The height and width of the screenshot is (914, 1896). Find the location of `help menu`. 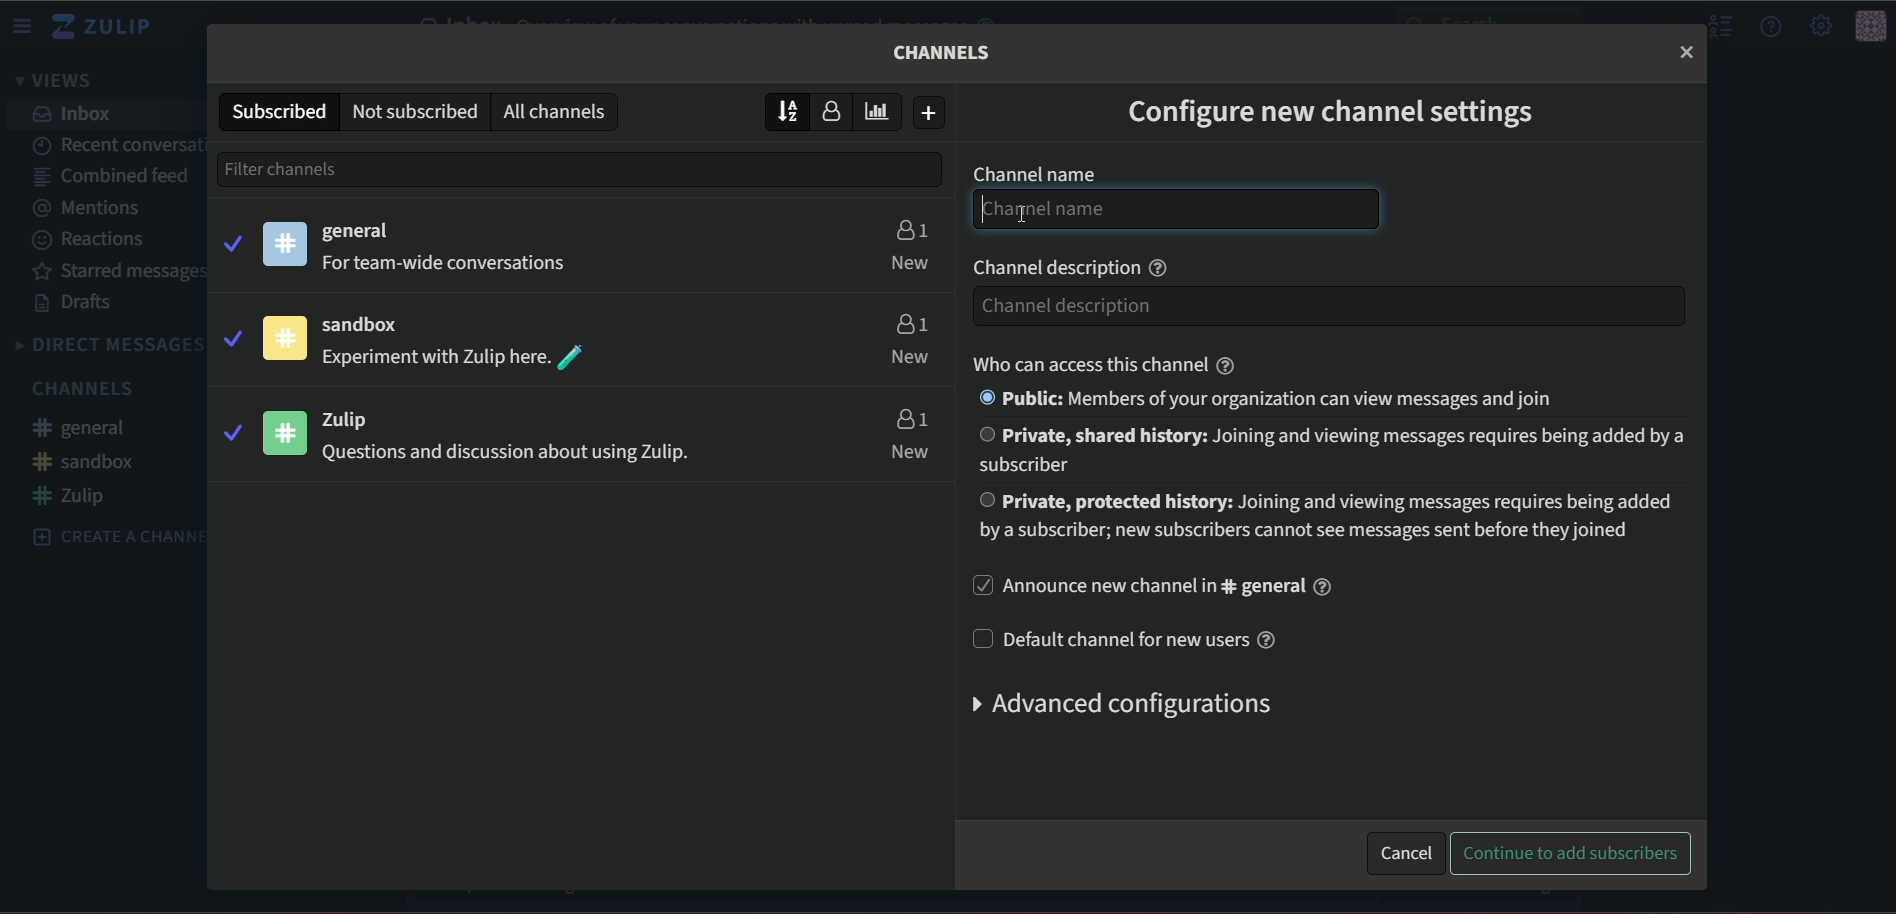

help menu is located at coordinates (1772, 26).